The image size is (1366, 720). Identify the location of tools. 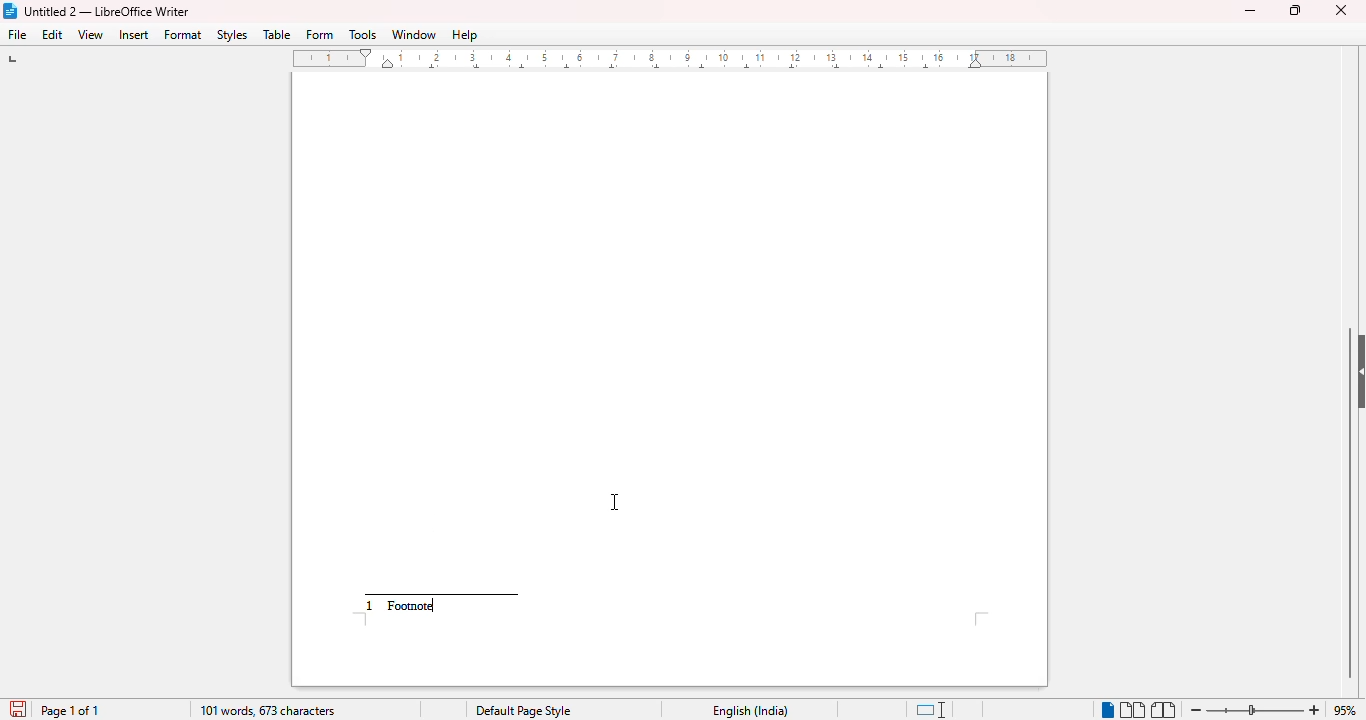
(363, 35).